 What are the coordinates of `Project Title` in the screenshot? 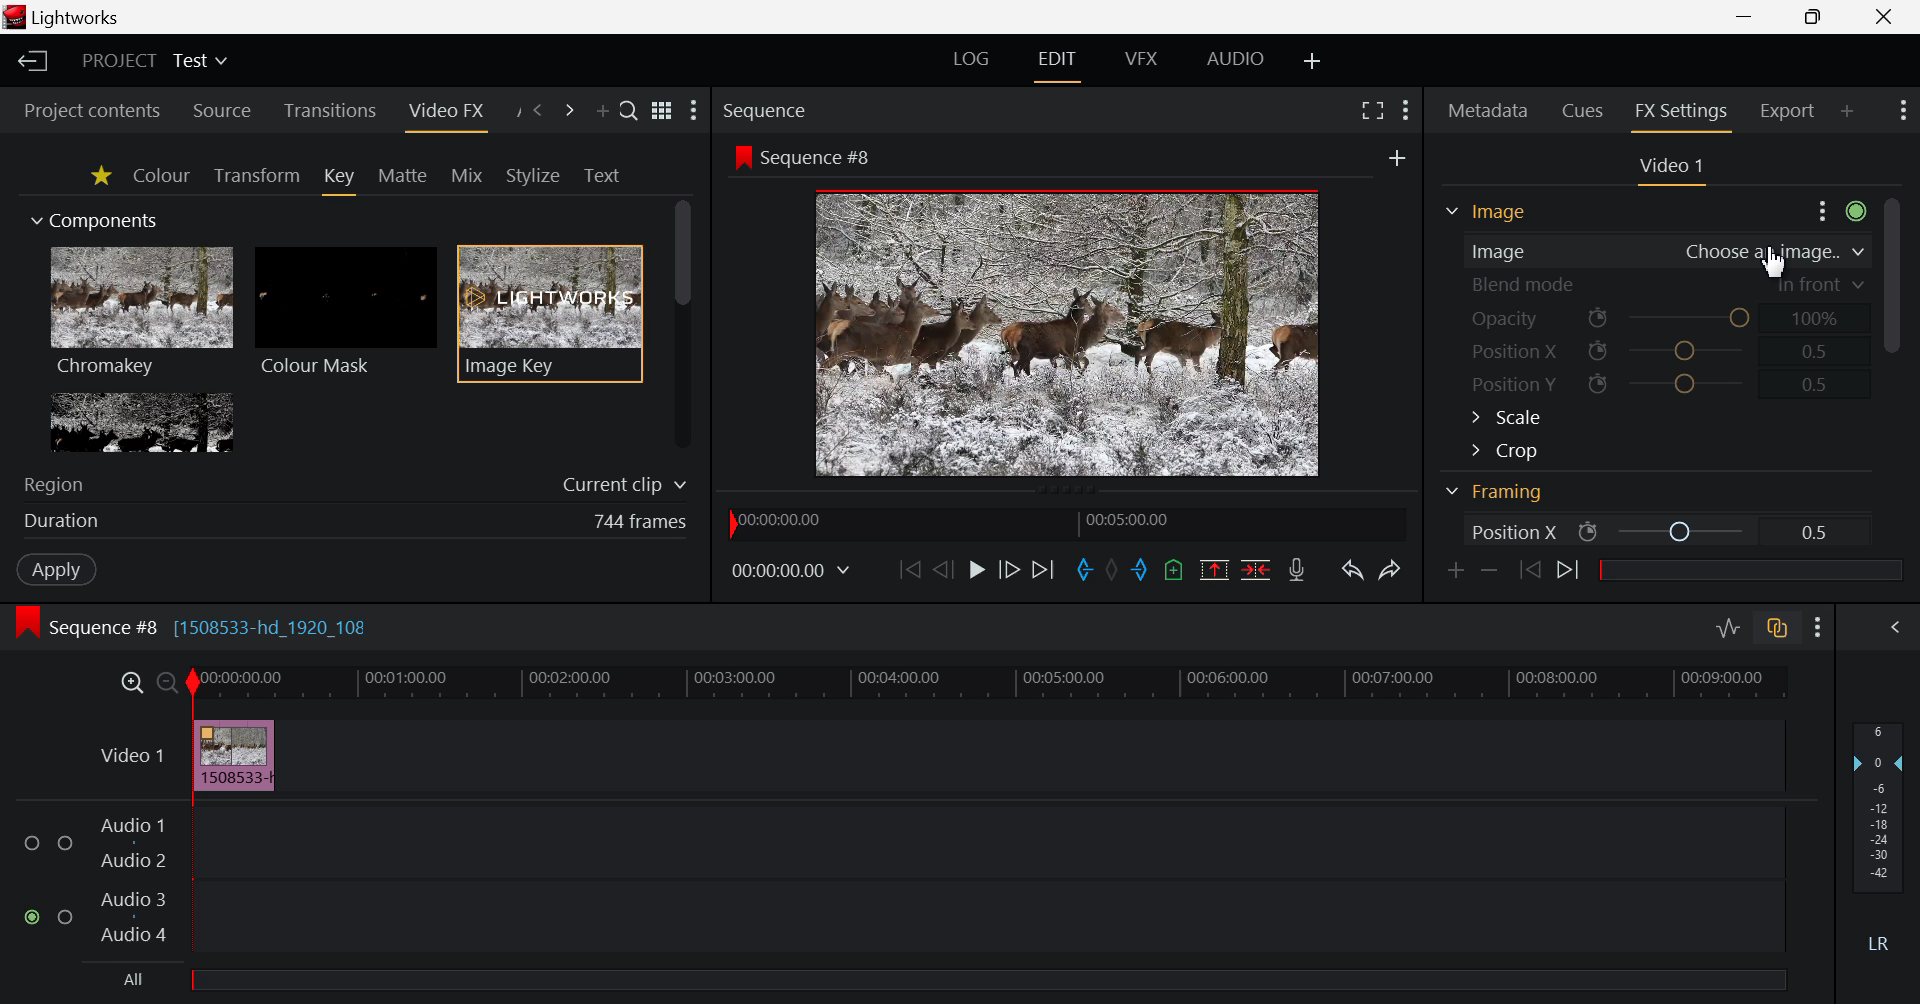 It's located at (154, 60).